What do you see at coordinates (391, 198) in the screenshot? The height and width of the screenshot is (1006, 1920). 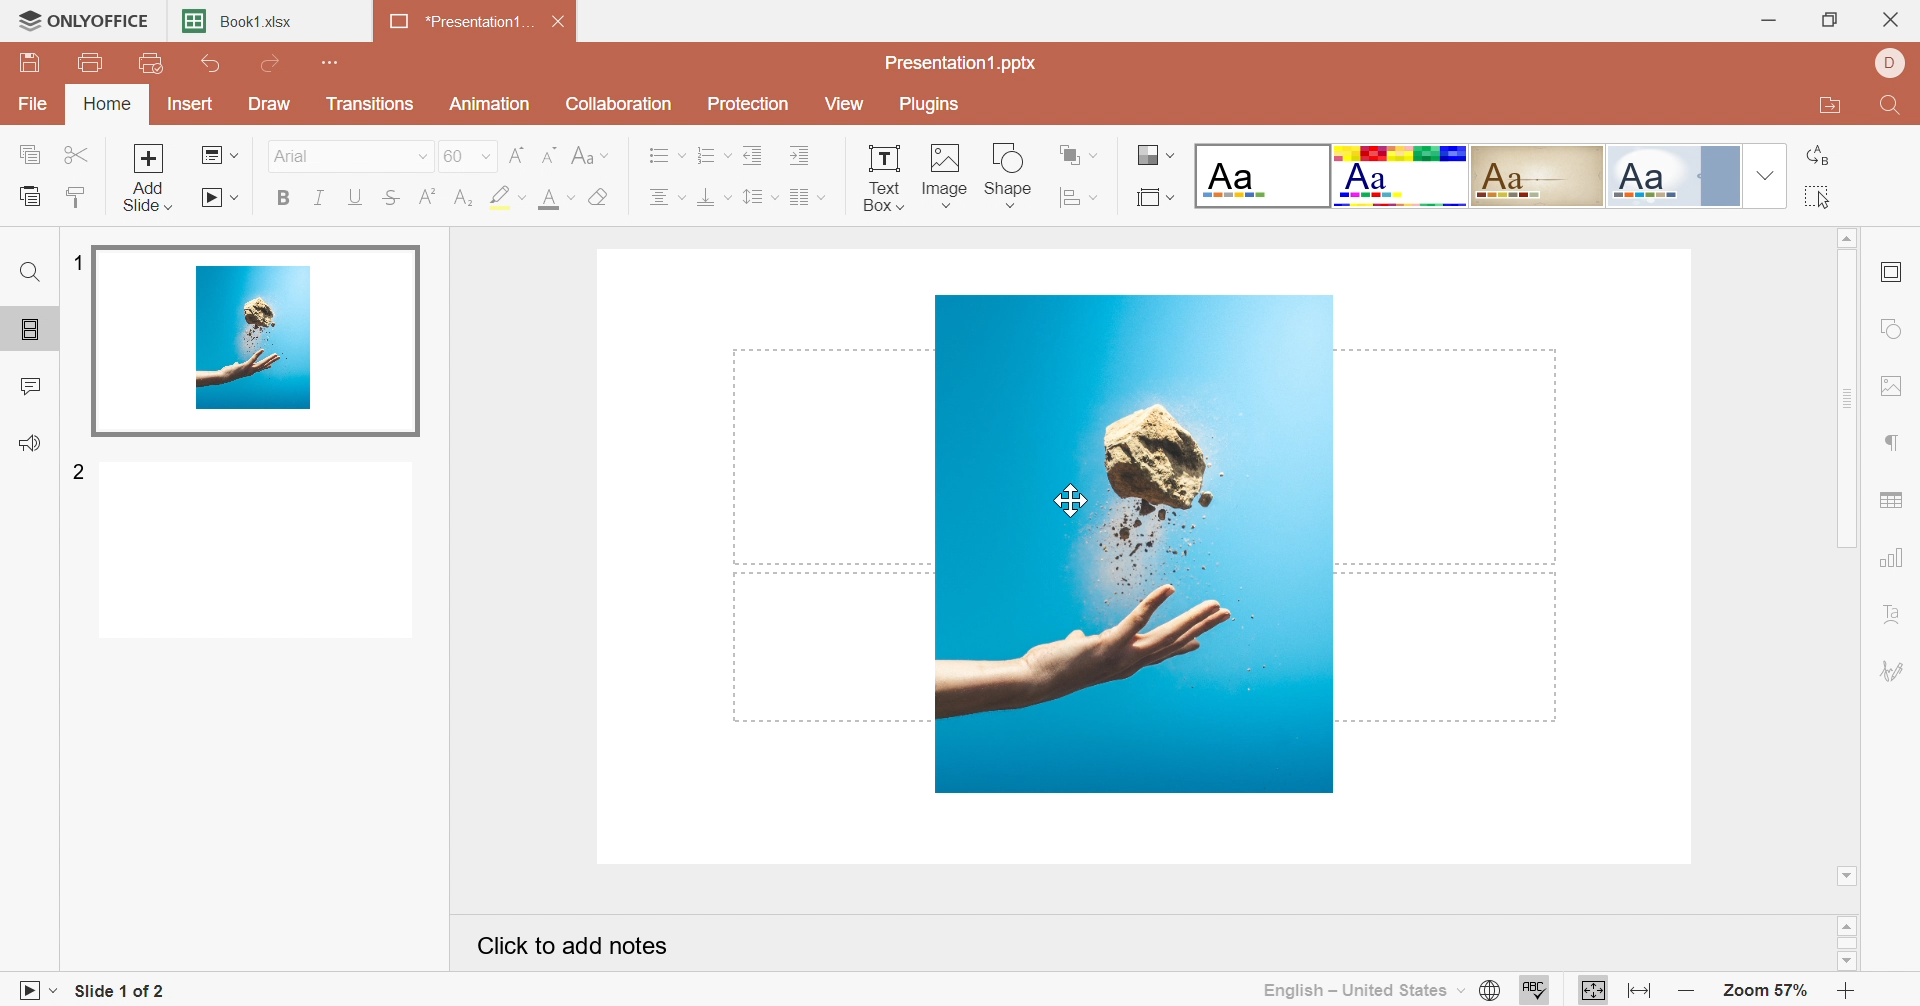 I see `Strikethrough` at bounding box center [391, 198].